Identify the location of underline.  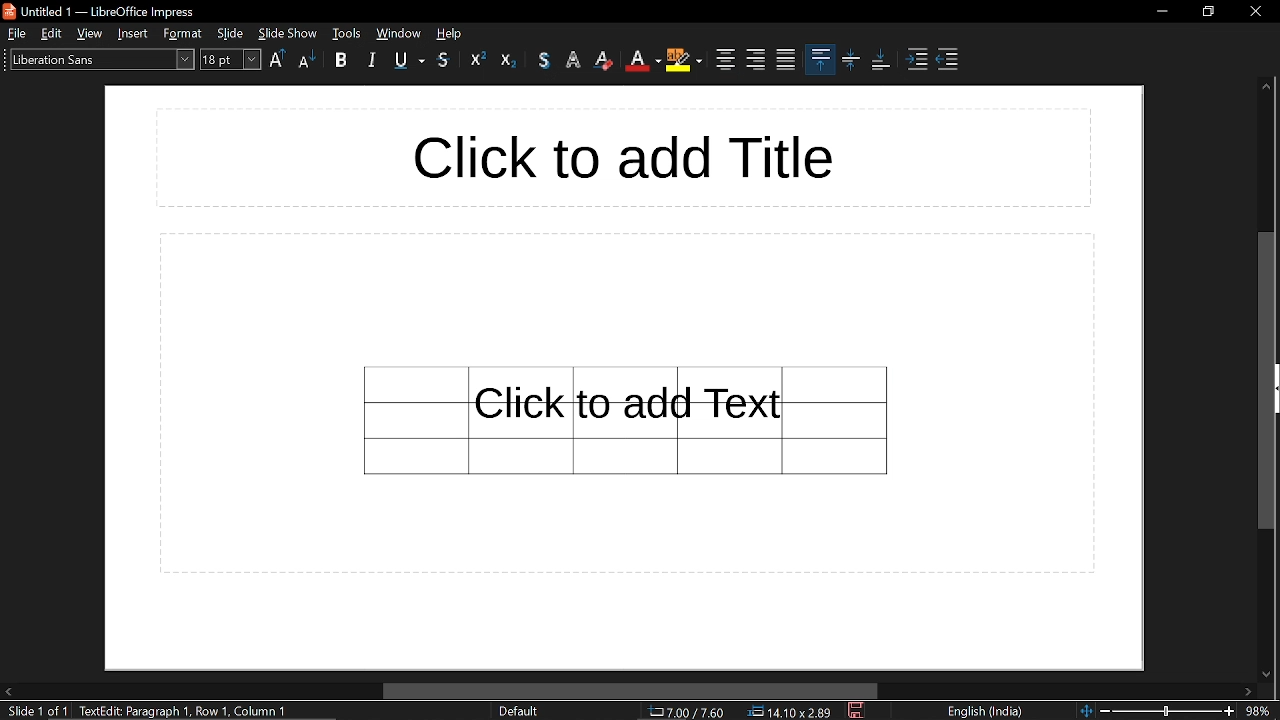
(410, 62).